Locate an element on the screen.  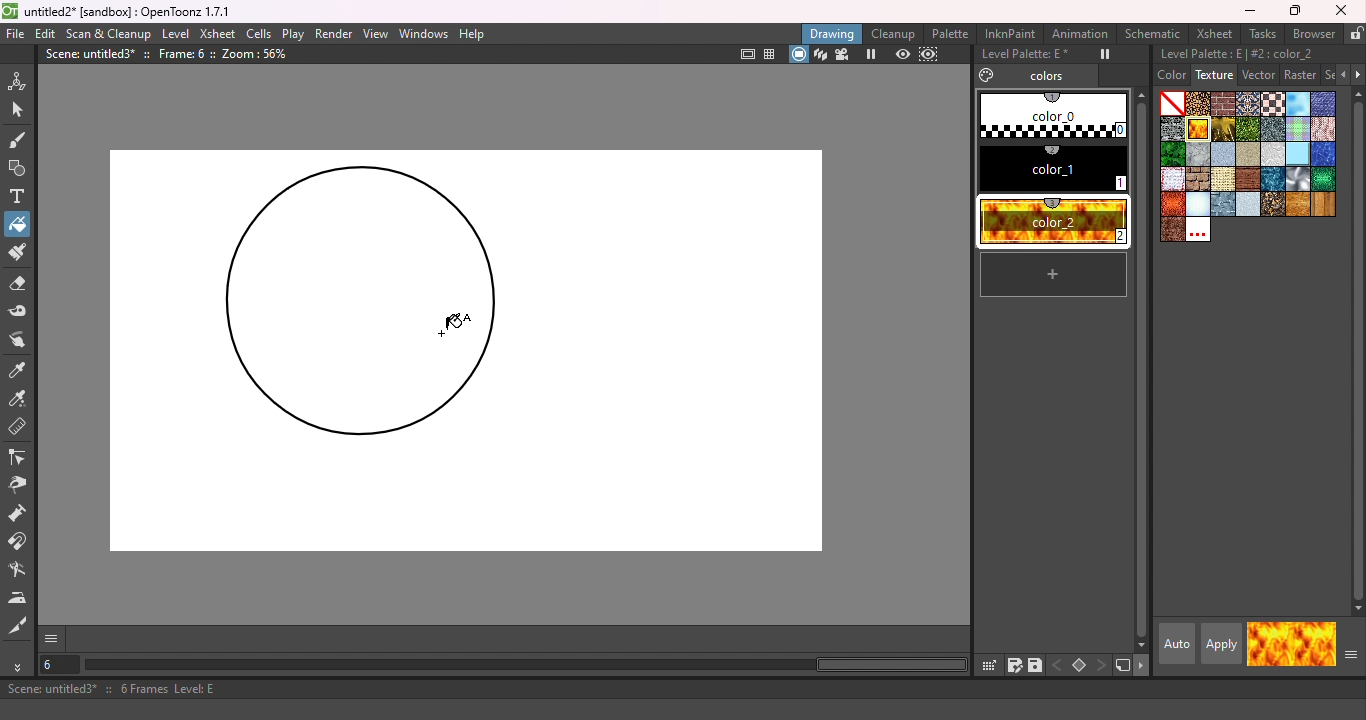
Close is located at coordinates (1344, 12).